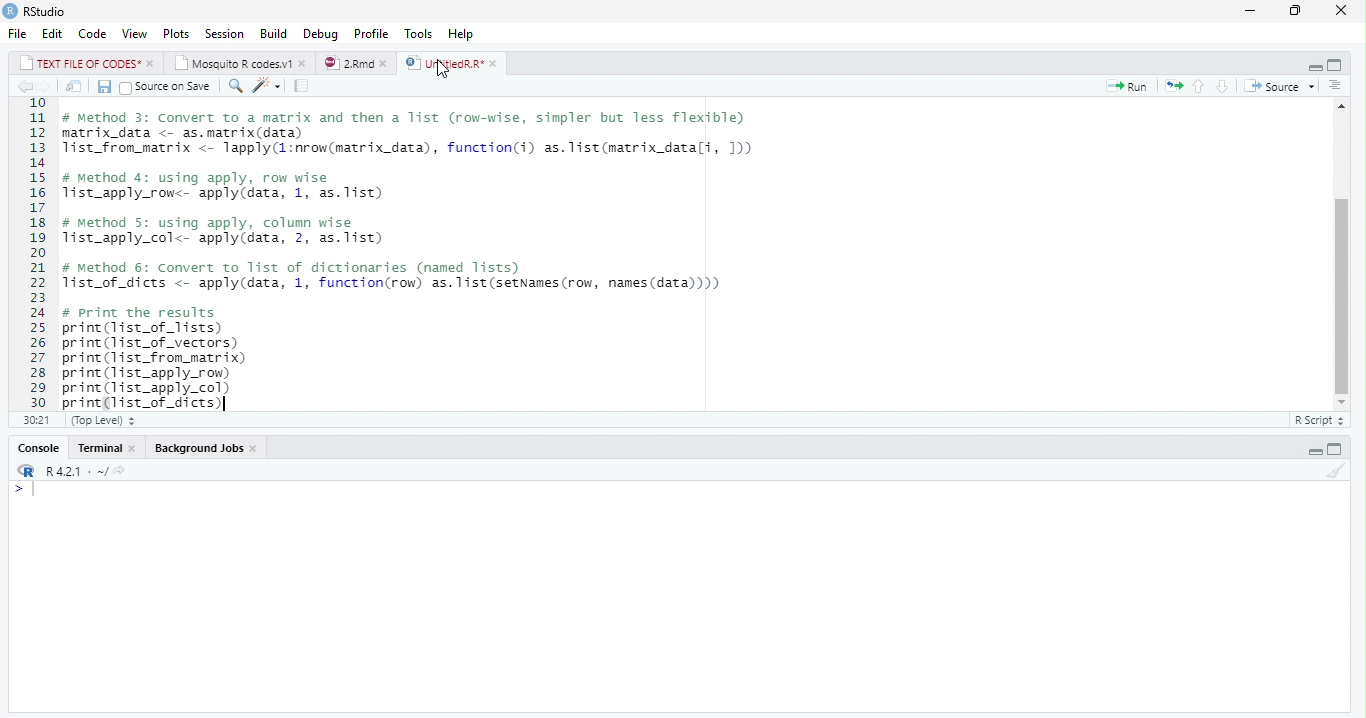 The width and height of the screenshot is (1366, 718). I want to click on Console, so click(104, 448).